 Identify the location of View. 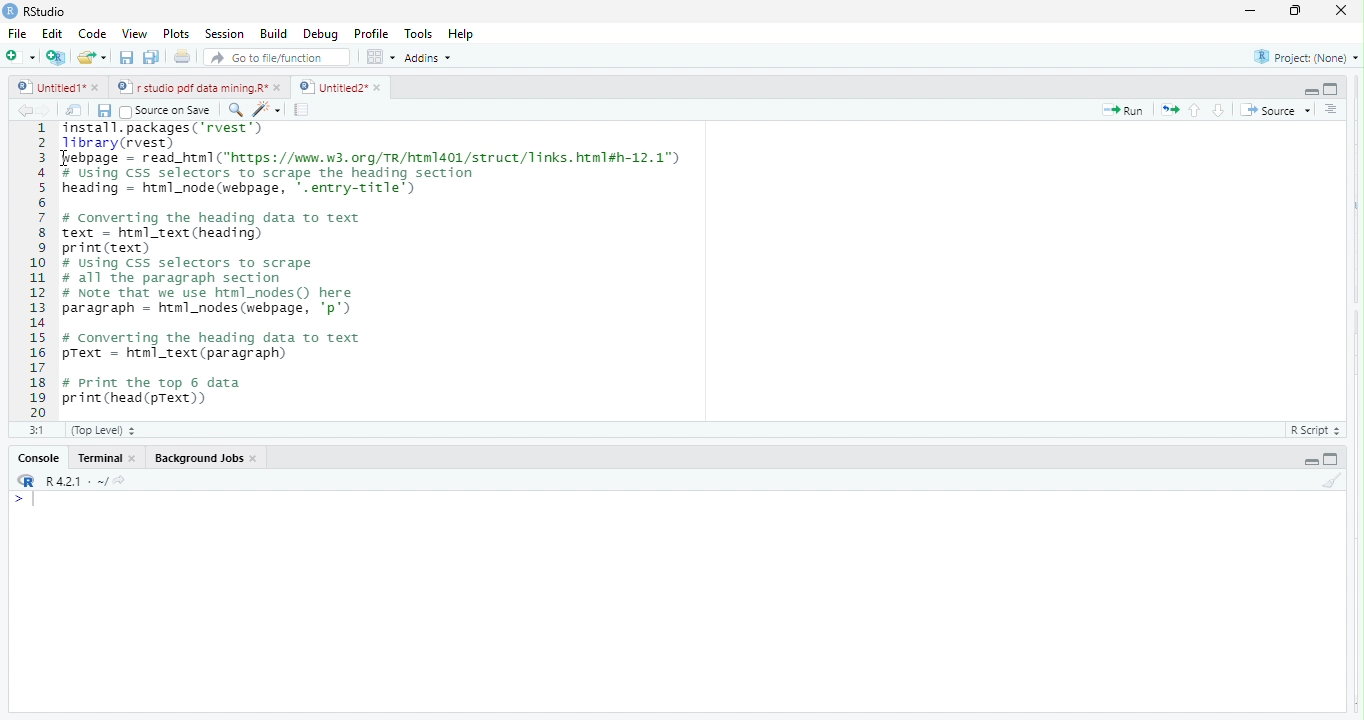
(133, 35).